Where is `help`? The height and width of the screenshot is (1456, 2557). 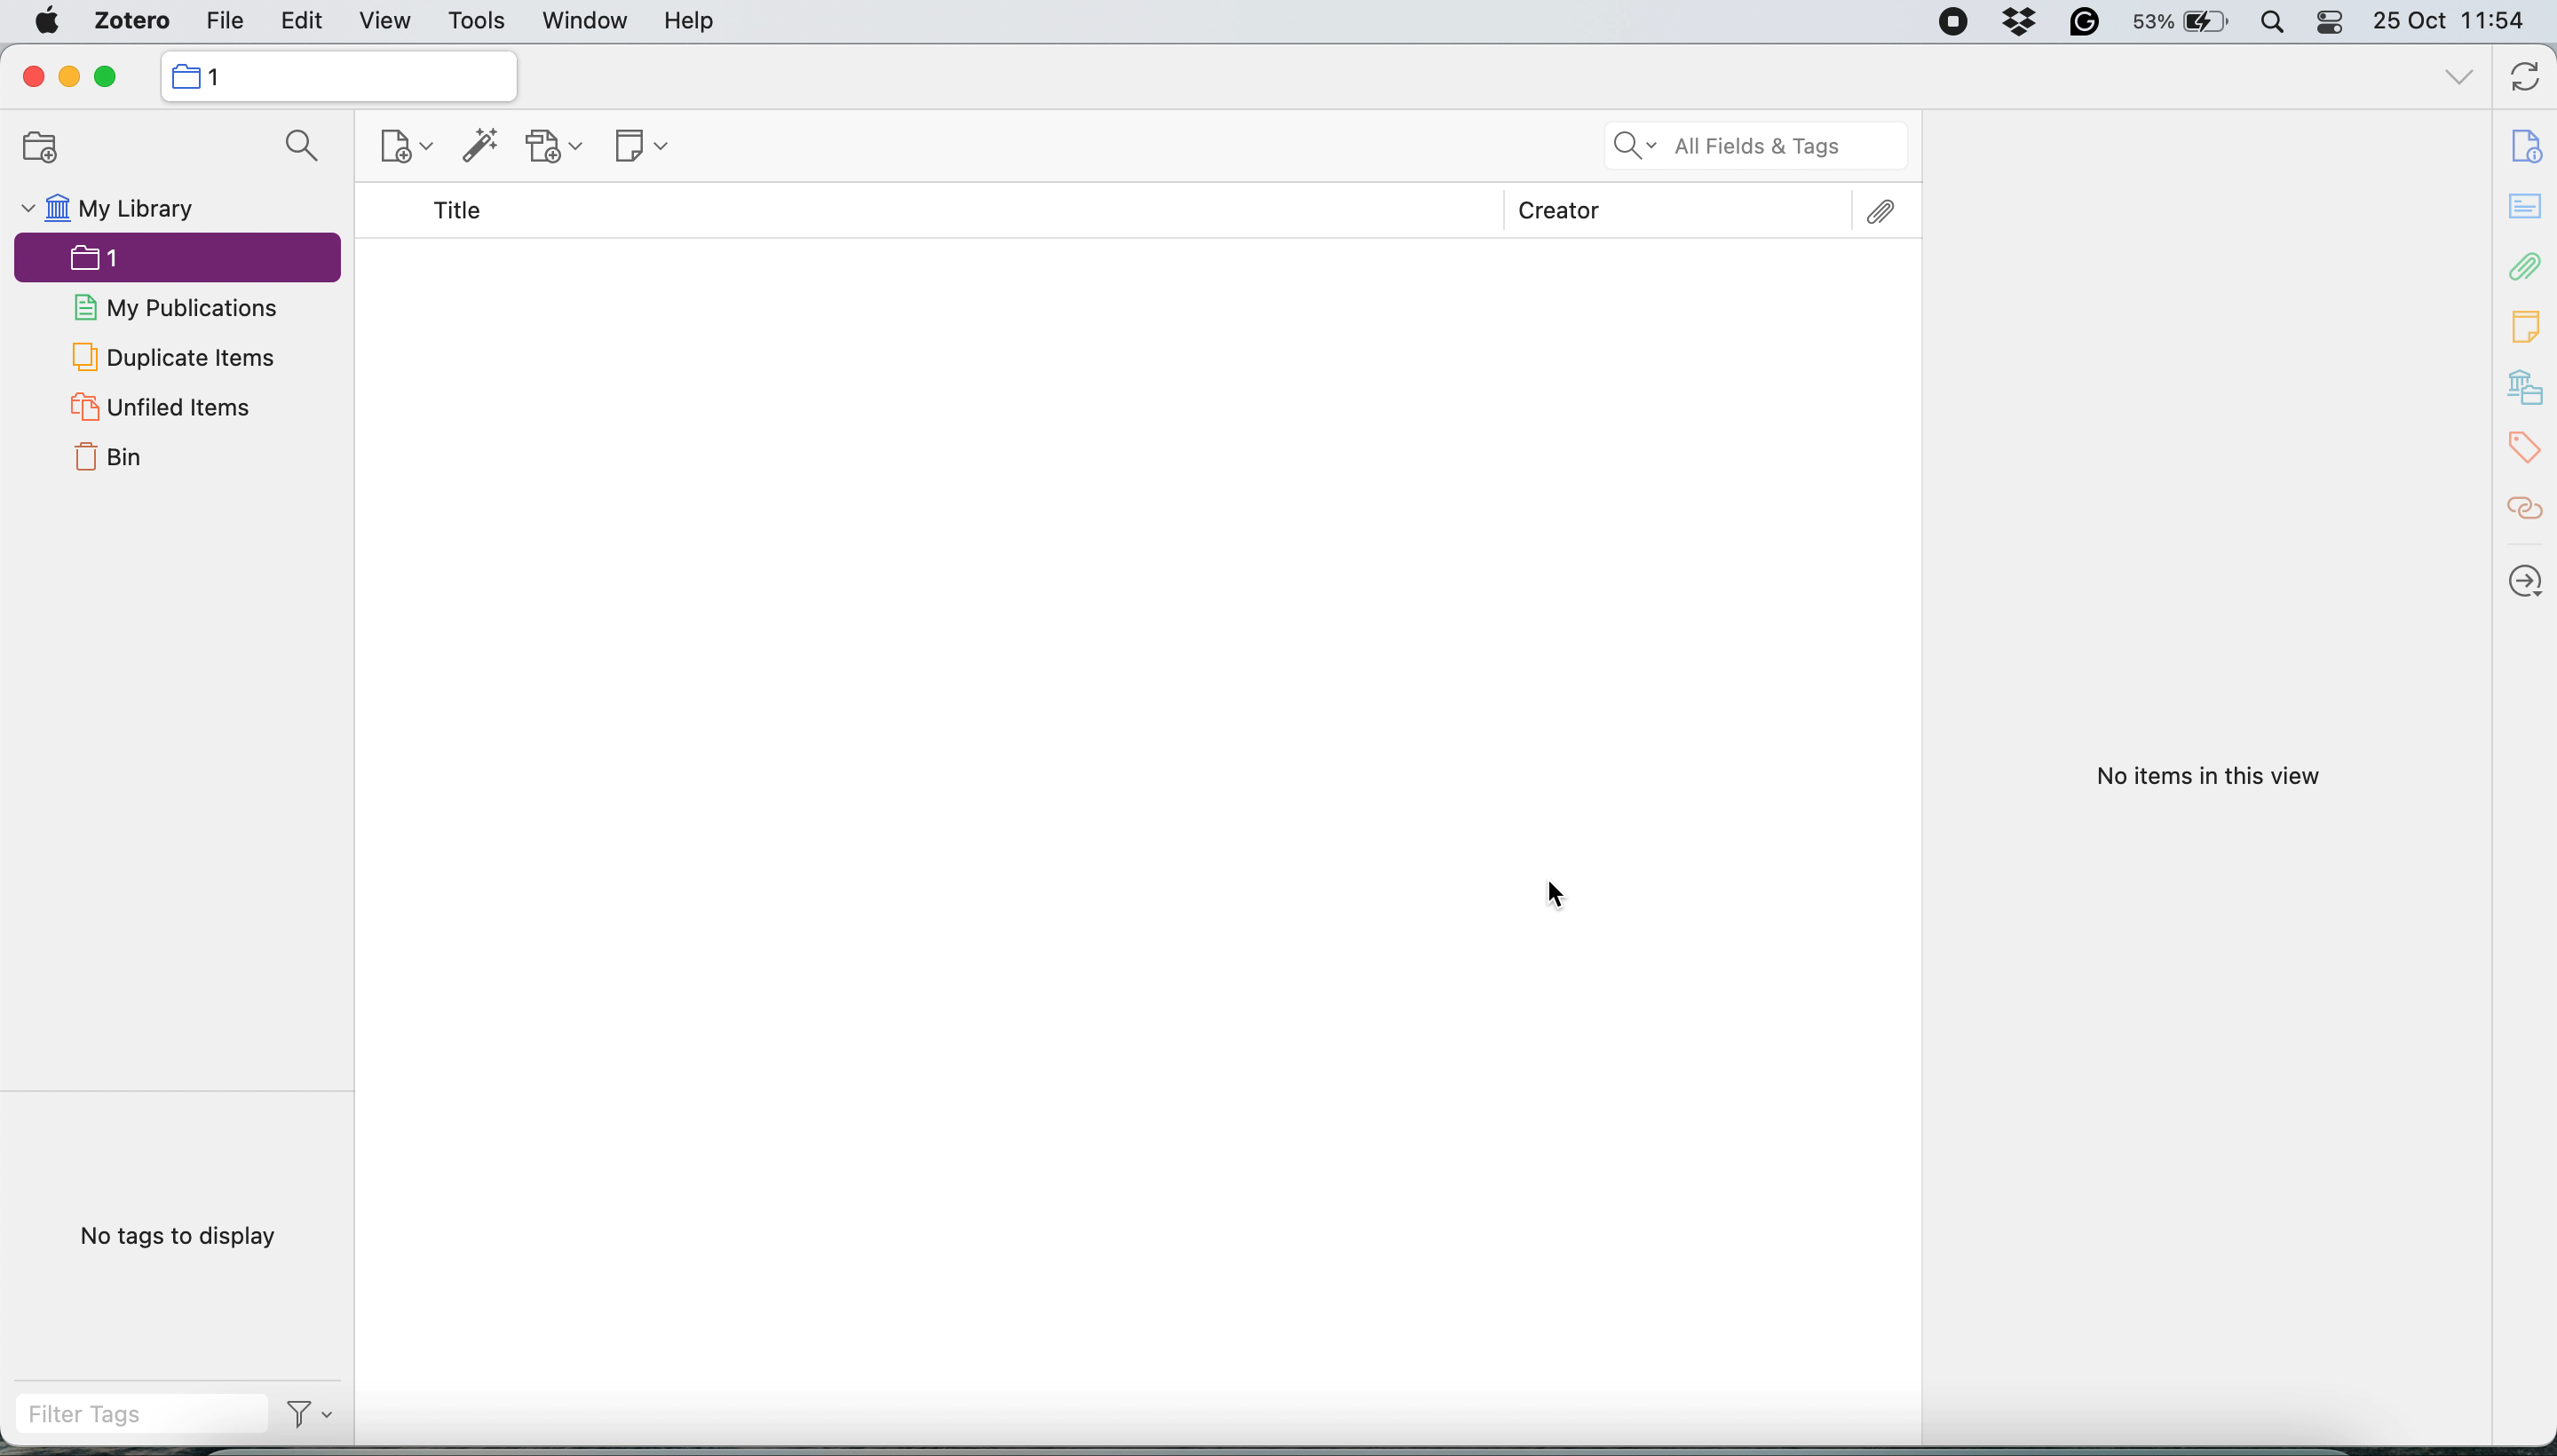
help is located at coordinates (694, 21).